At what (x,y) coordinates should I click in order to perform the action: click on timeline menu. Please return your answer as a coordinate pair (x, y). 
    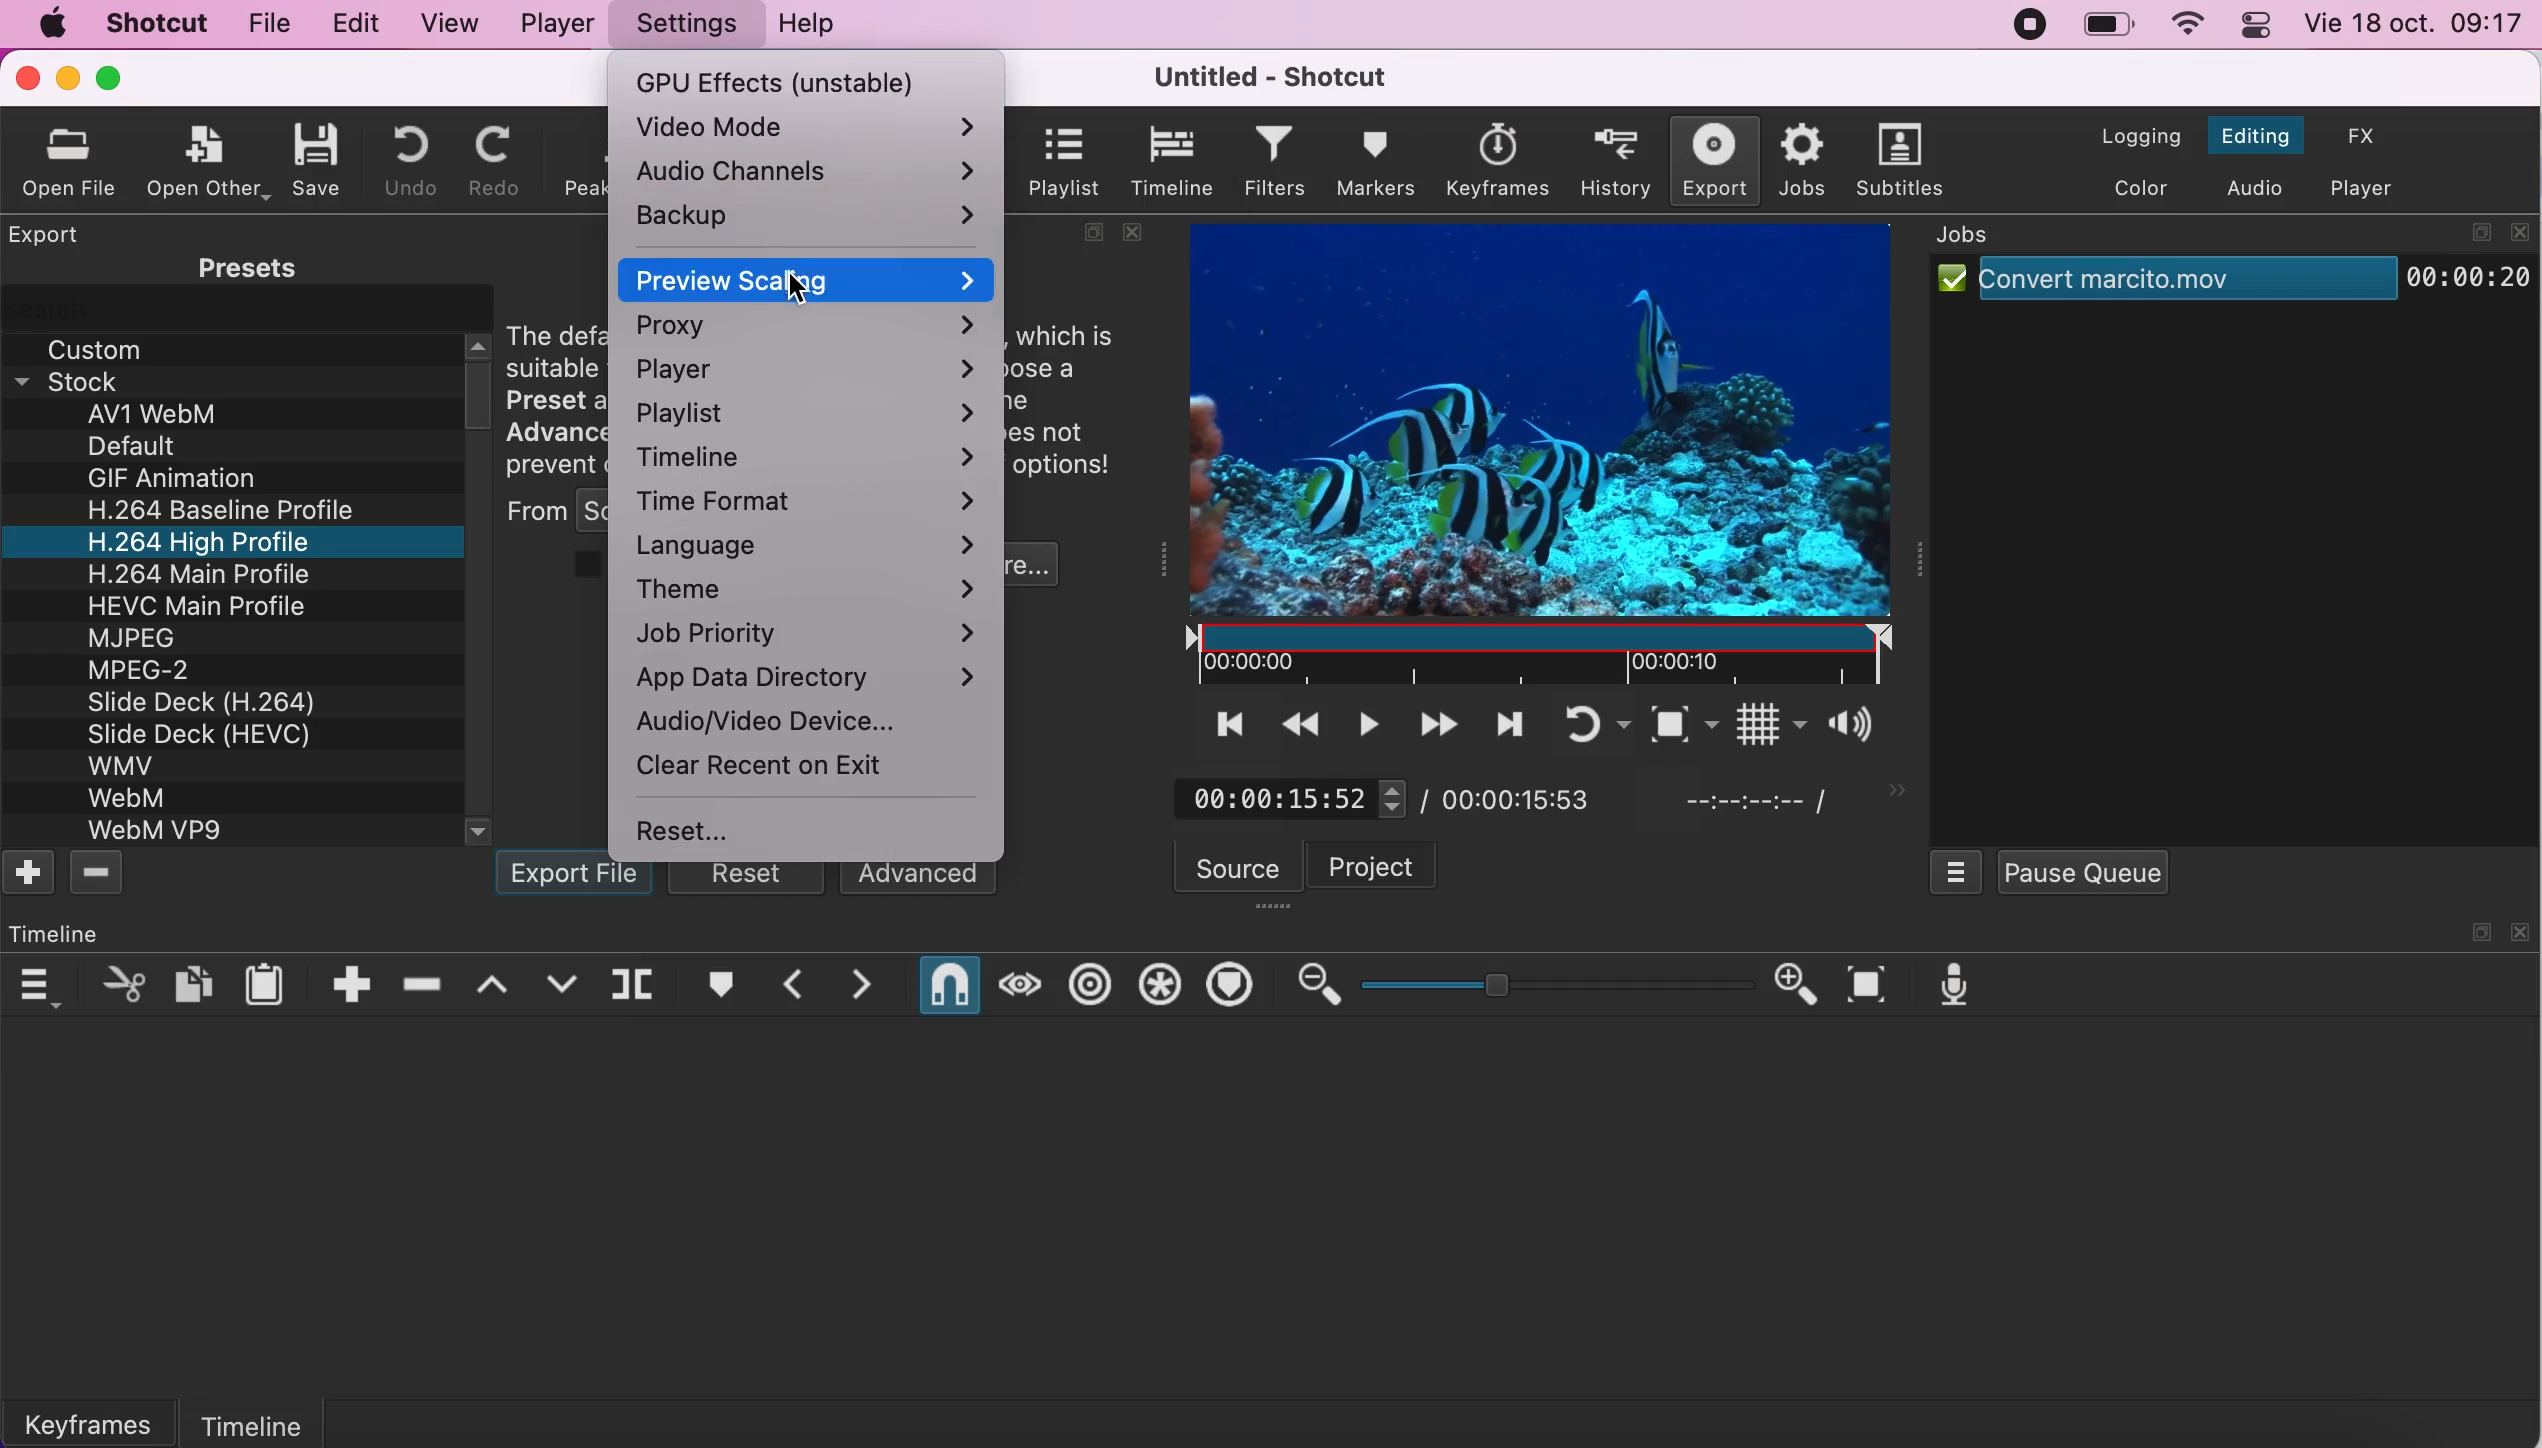
    Looking at the image, I should click on (35, 986).